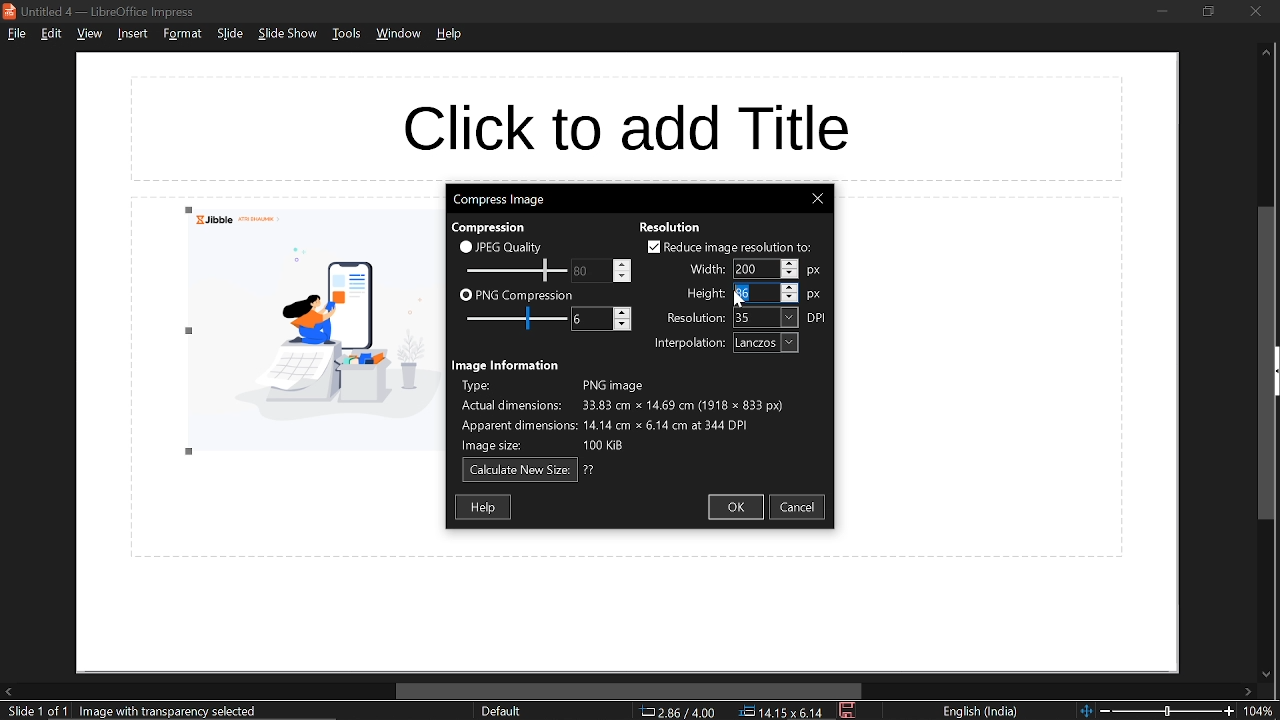 The height and width of the screenshot is (720, 1280). Describe the element at coordinates (800, 507) in the screenshot. I see `cancel` at that location.